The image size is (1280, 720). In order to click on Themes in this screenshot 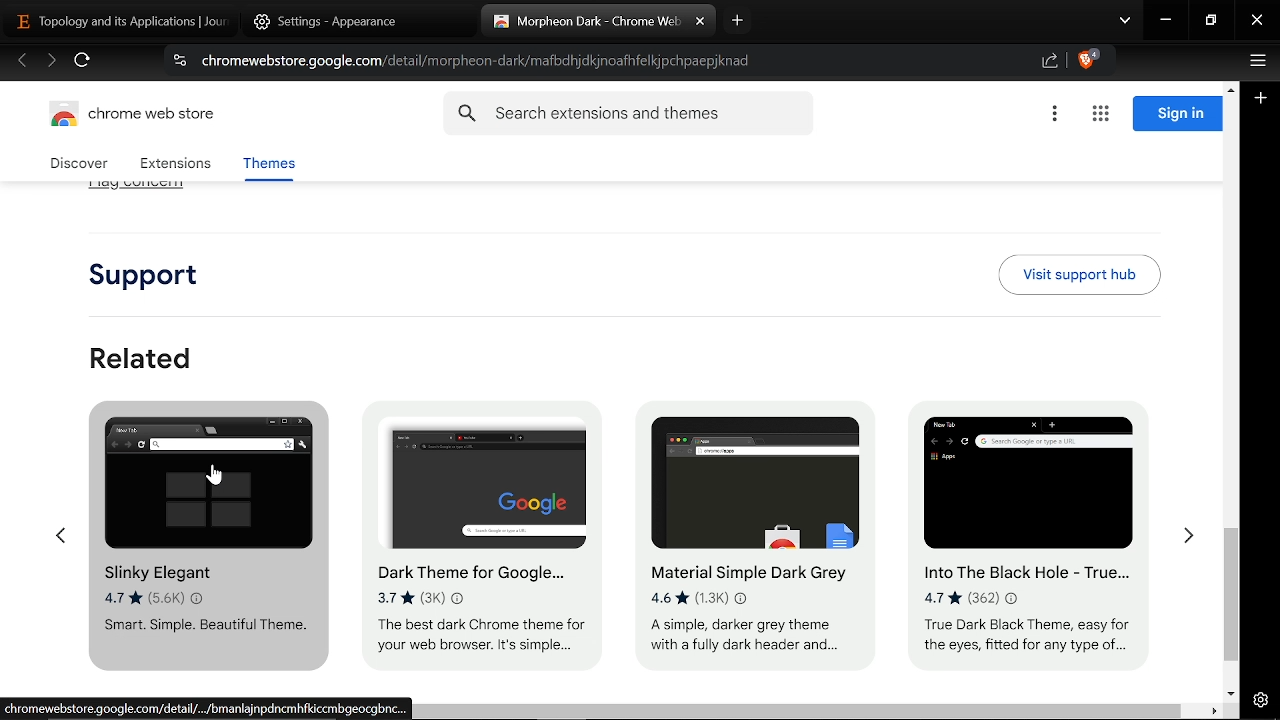, I will do `click(268, 167)`.